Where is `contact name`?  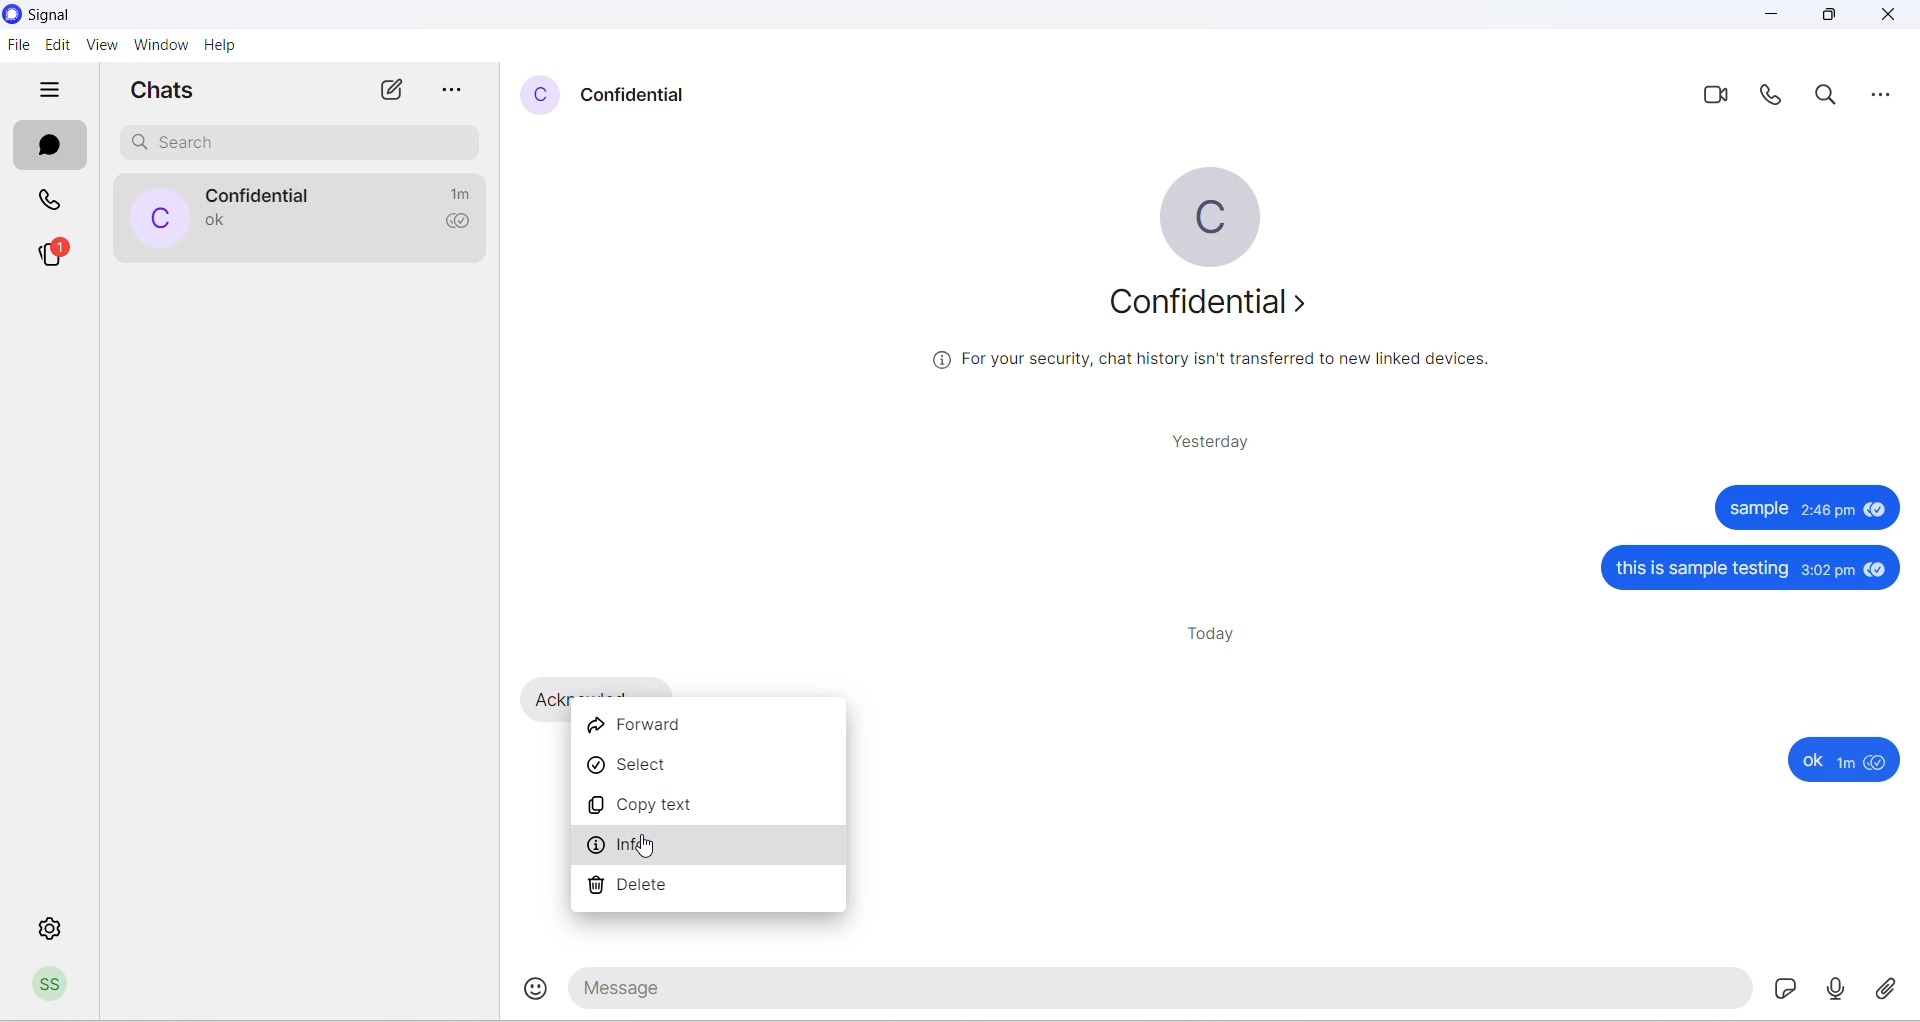 contact name is located at coordinates (263, 196).